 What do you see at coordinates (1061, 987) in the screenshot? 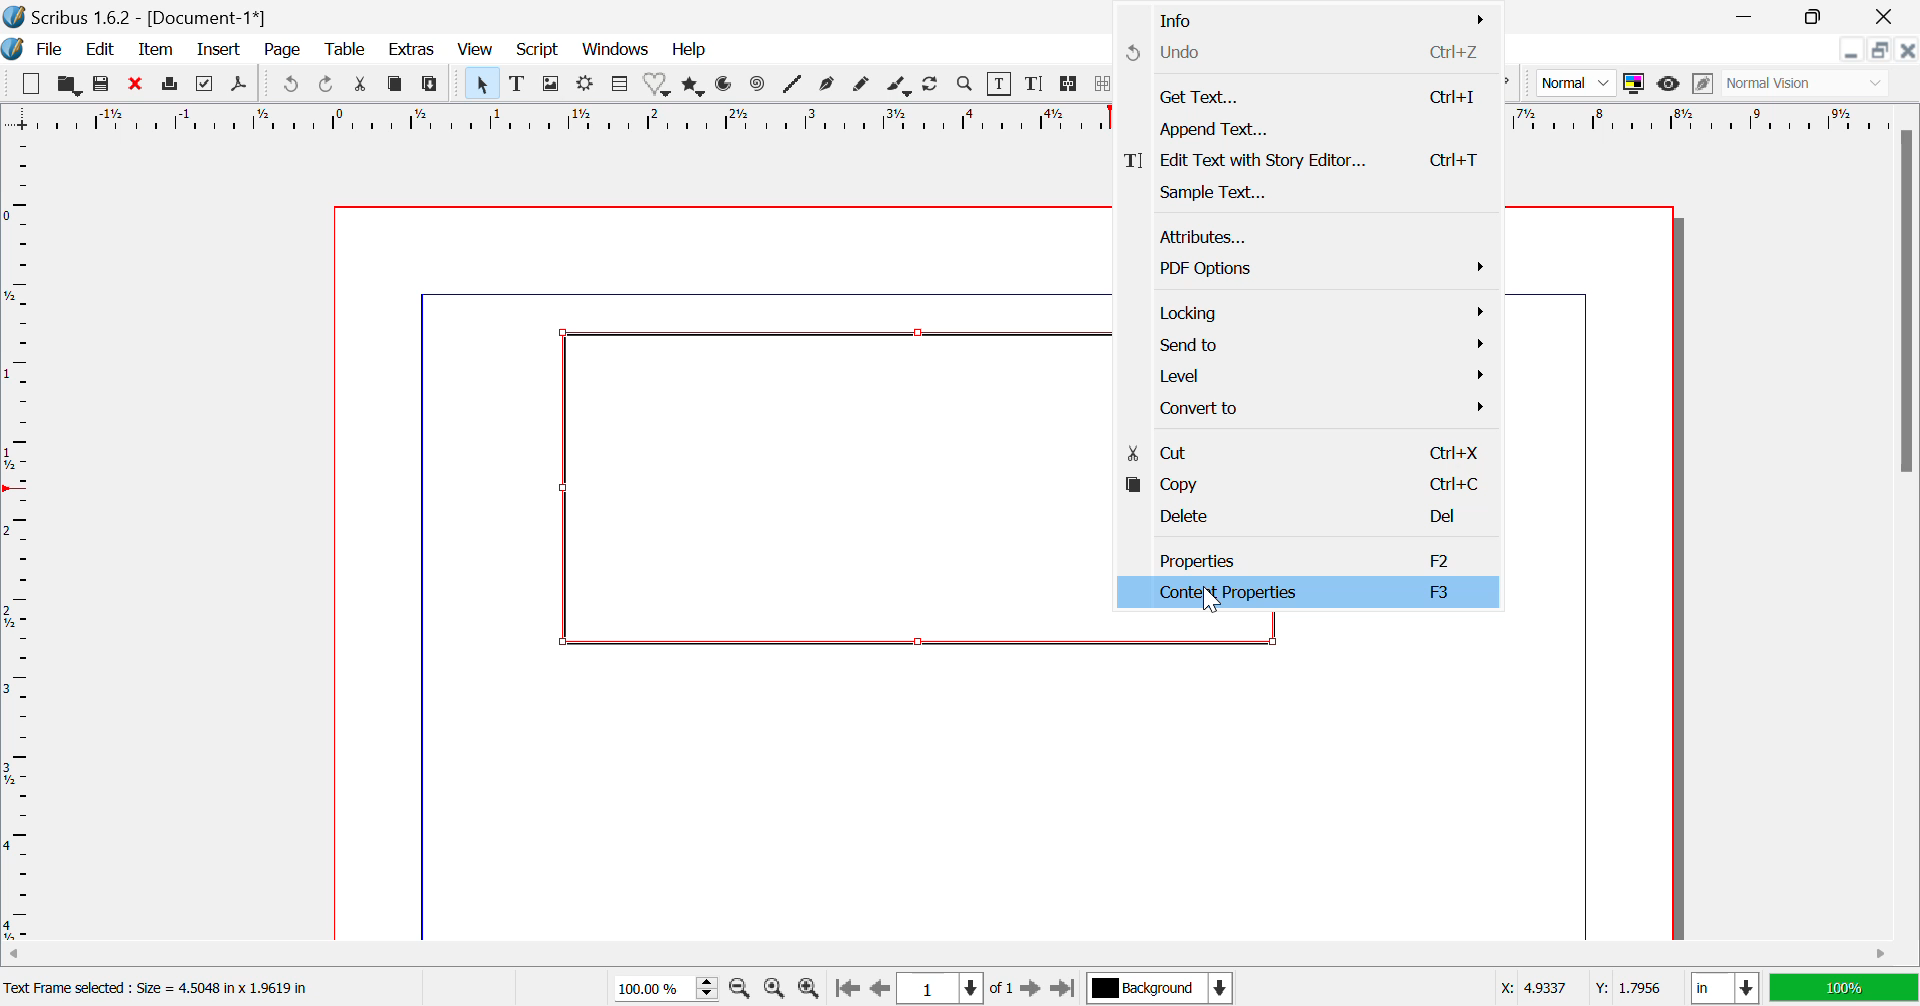
I see `Last Page` at bounding box center [1061, 987].